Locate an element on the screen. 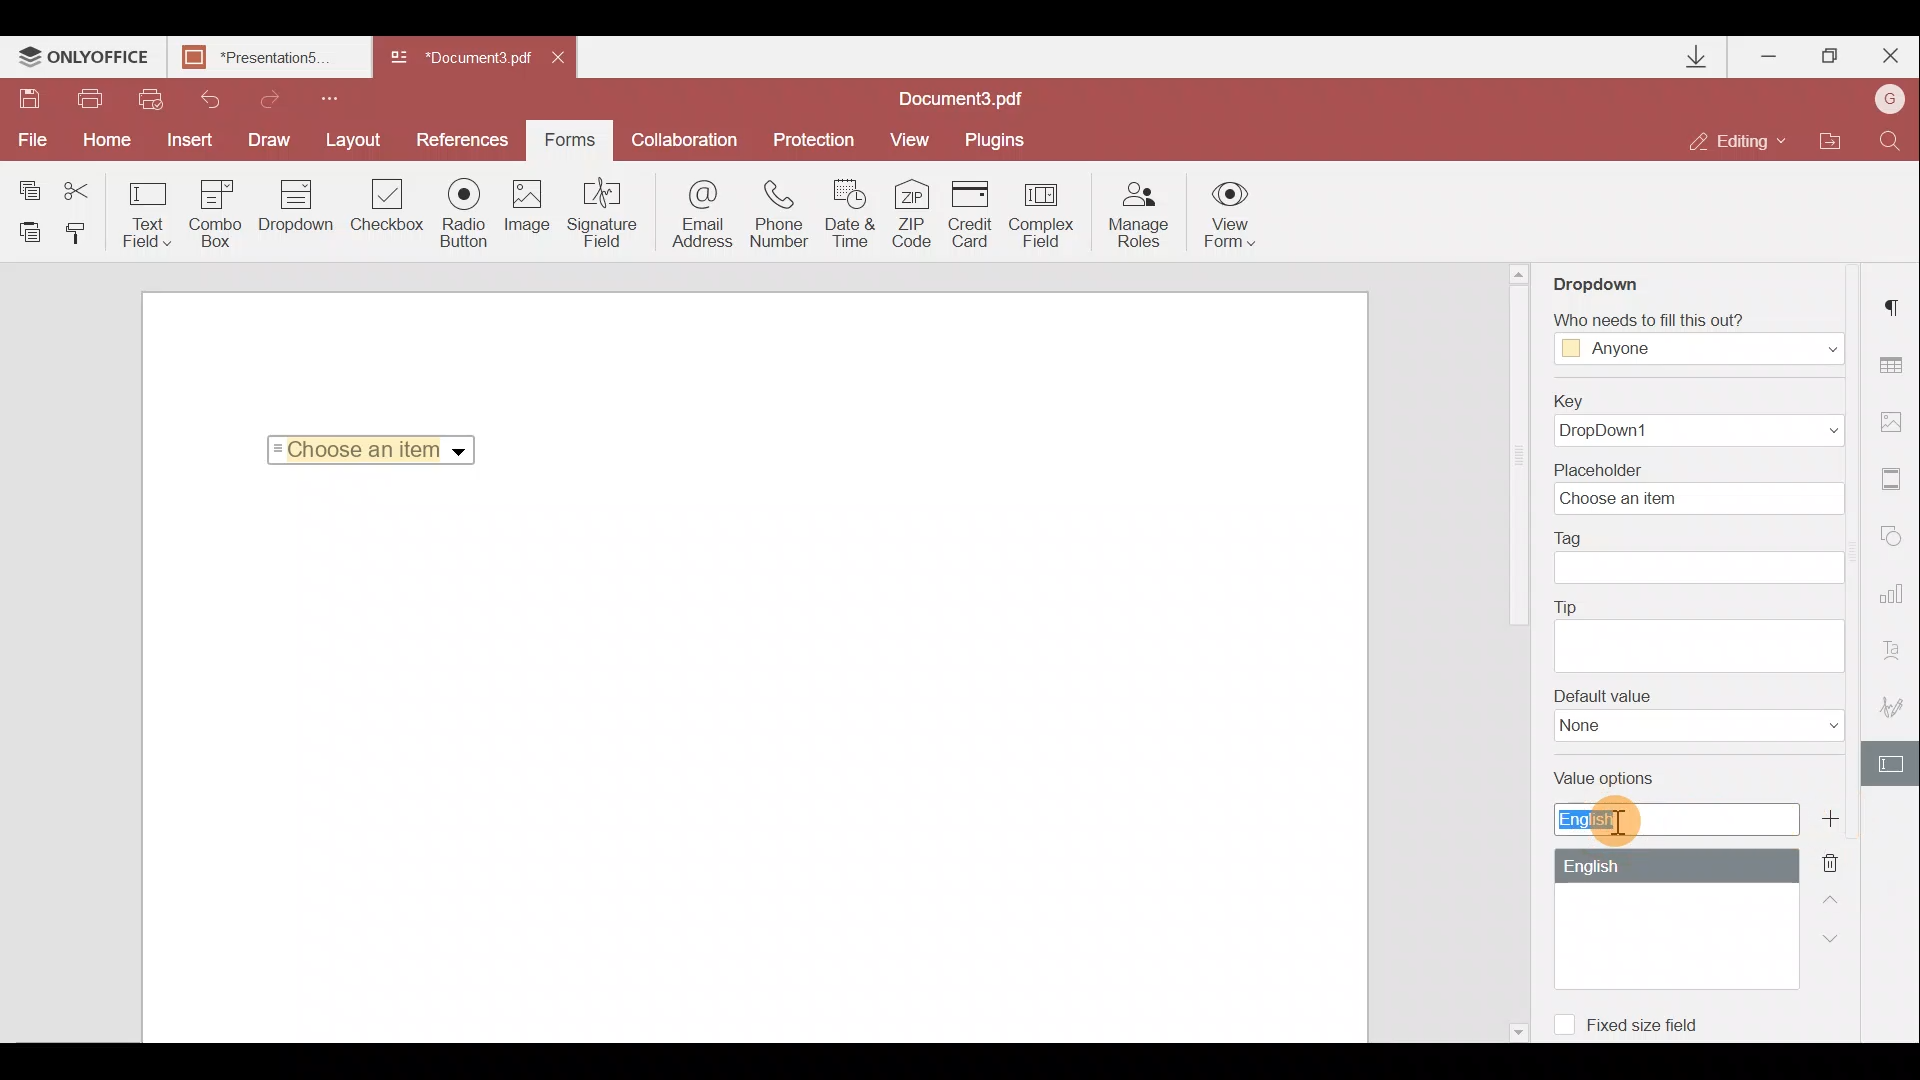  Signature settings is located at coordinates (1896, 712).